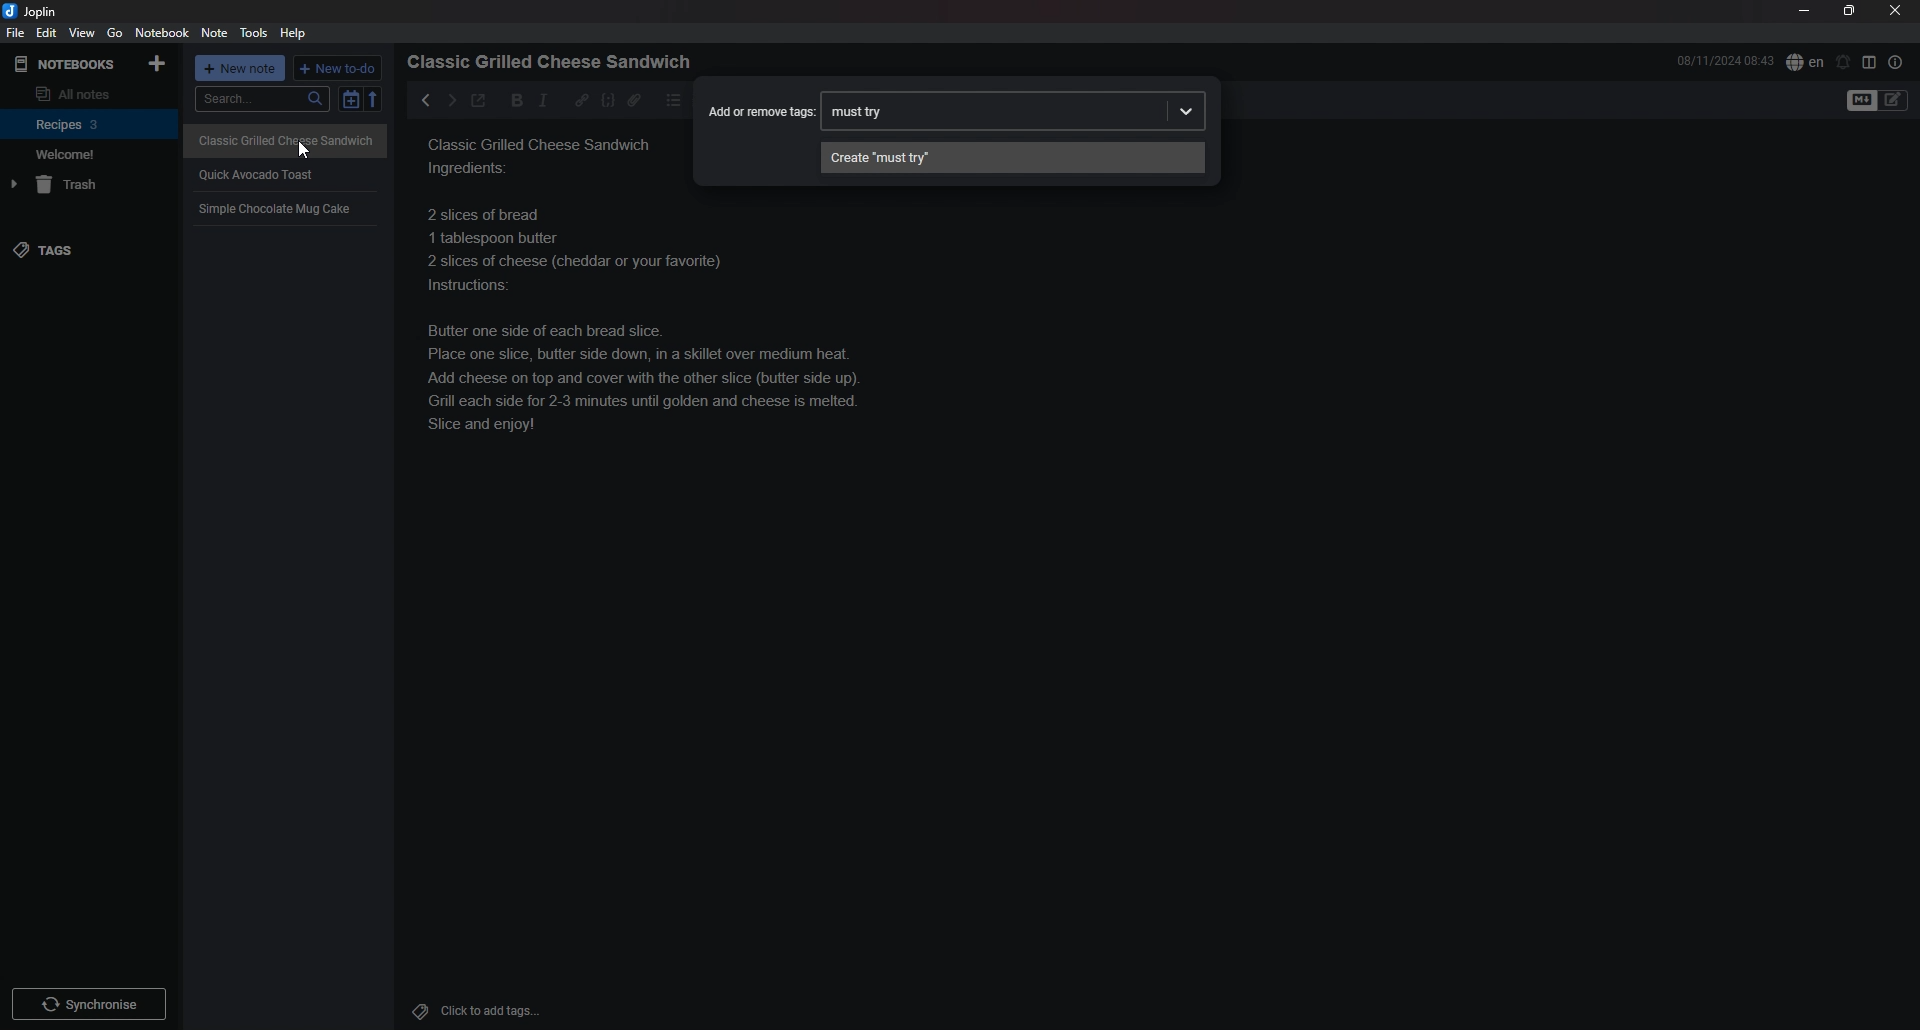  I want to click on hyperlink, so click(582, 99).